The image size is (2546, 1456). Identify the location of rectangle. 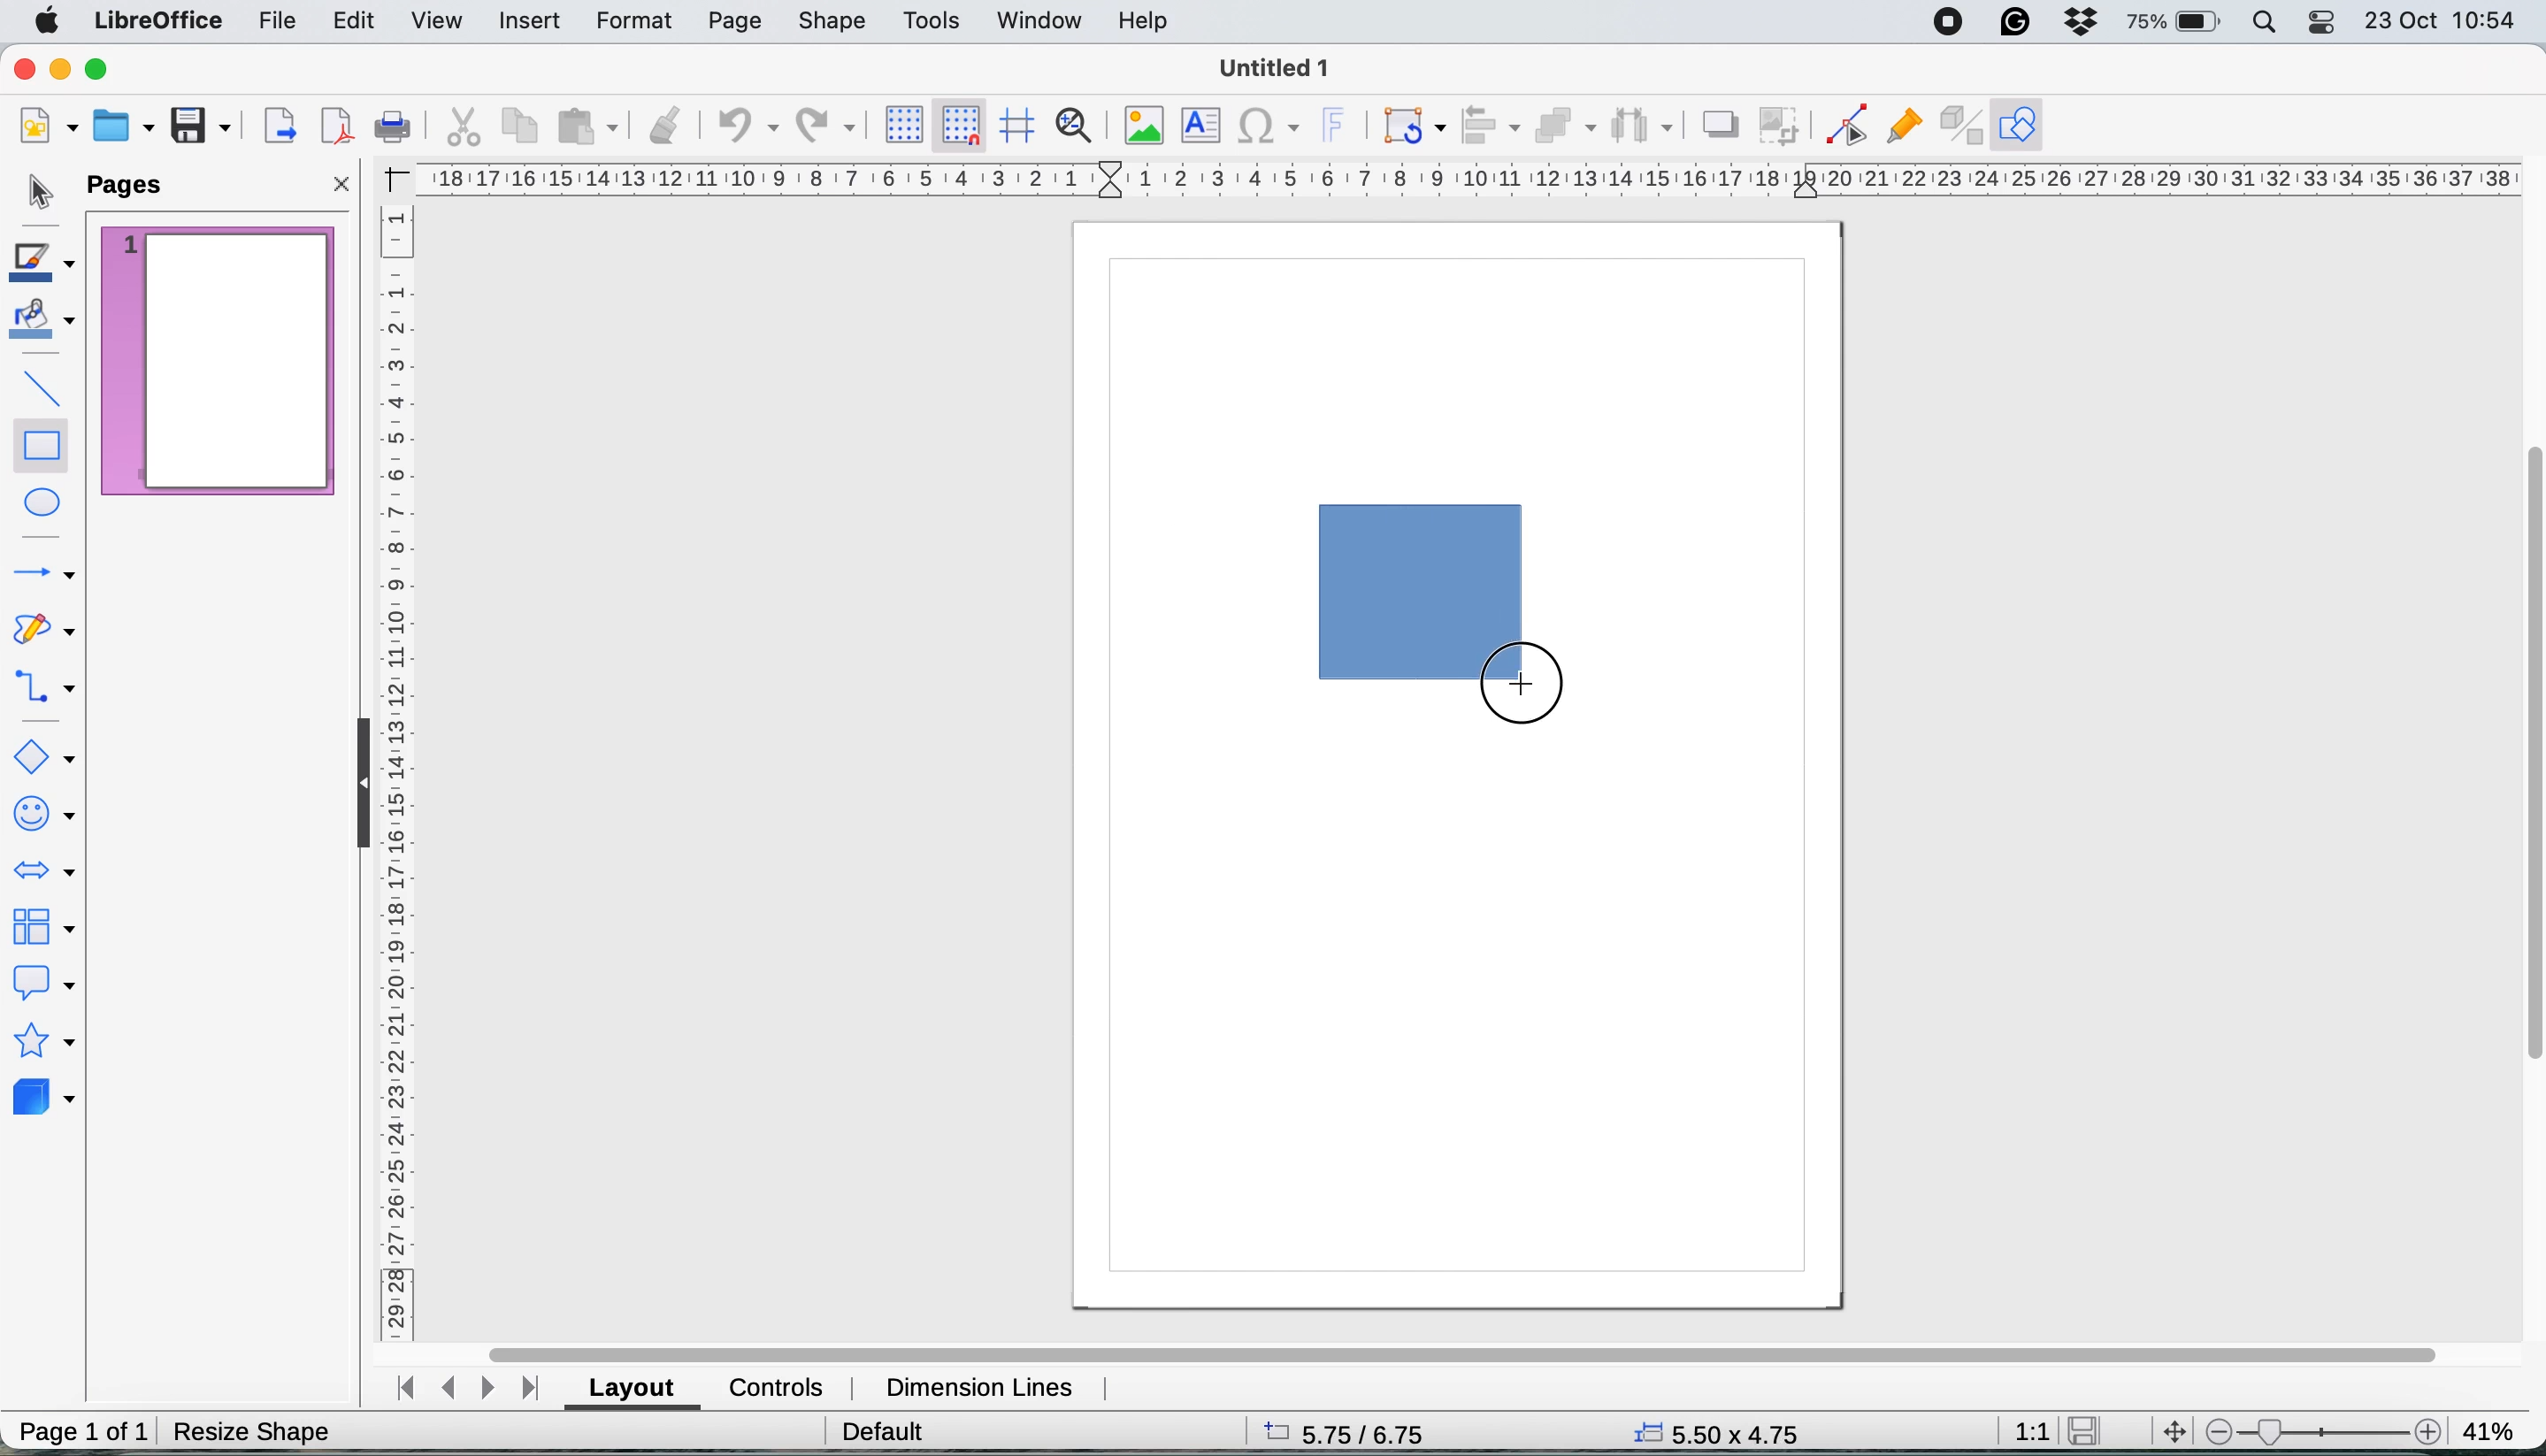
(44, 442).